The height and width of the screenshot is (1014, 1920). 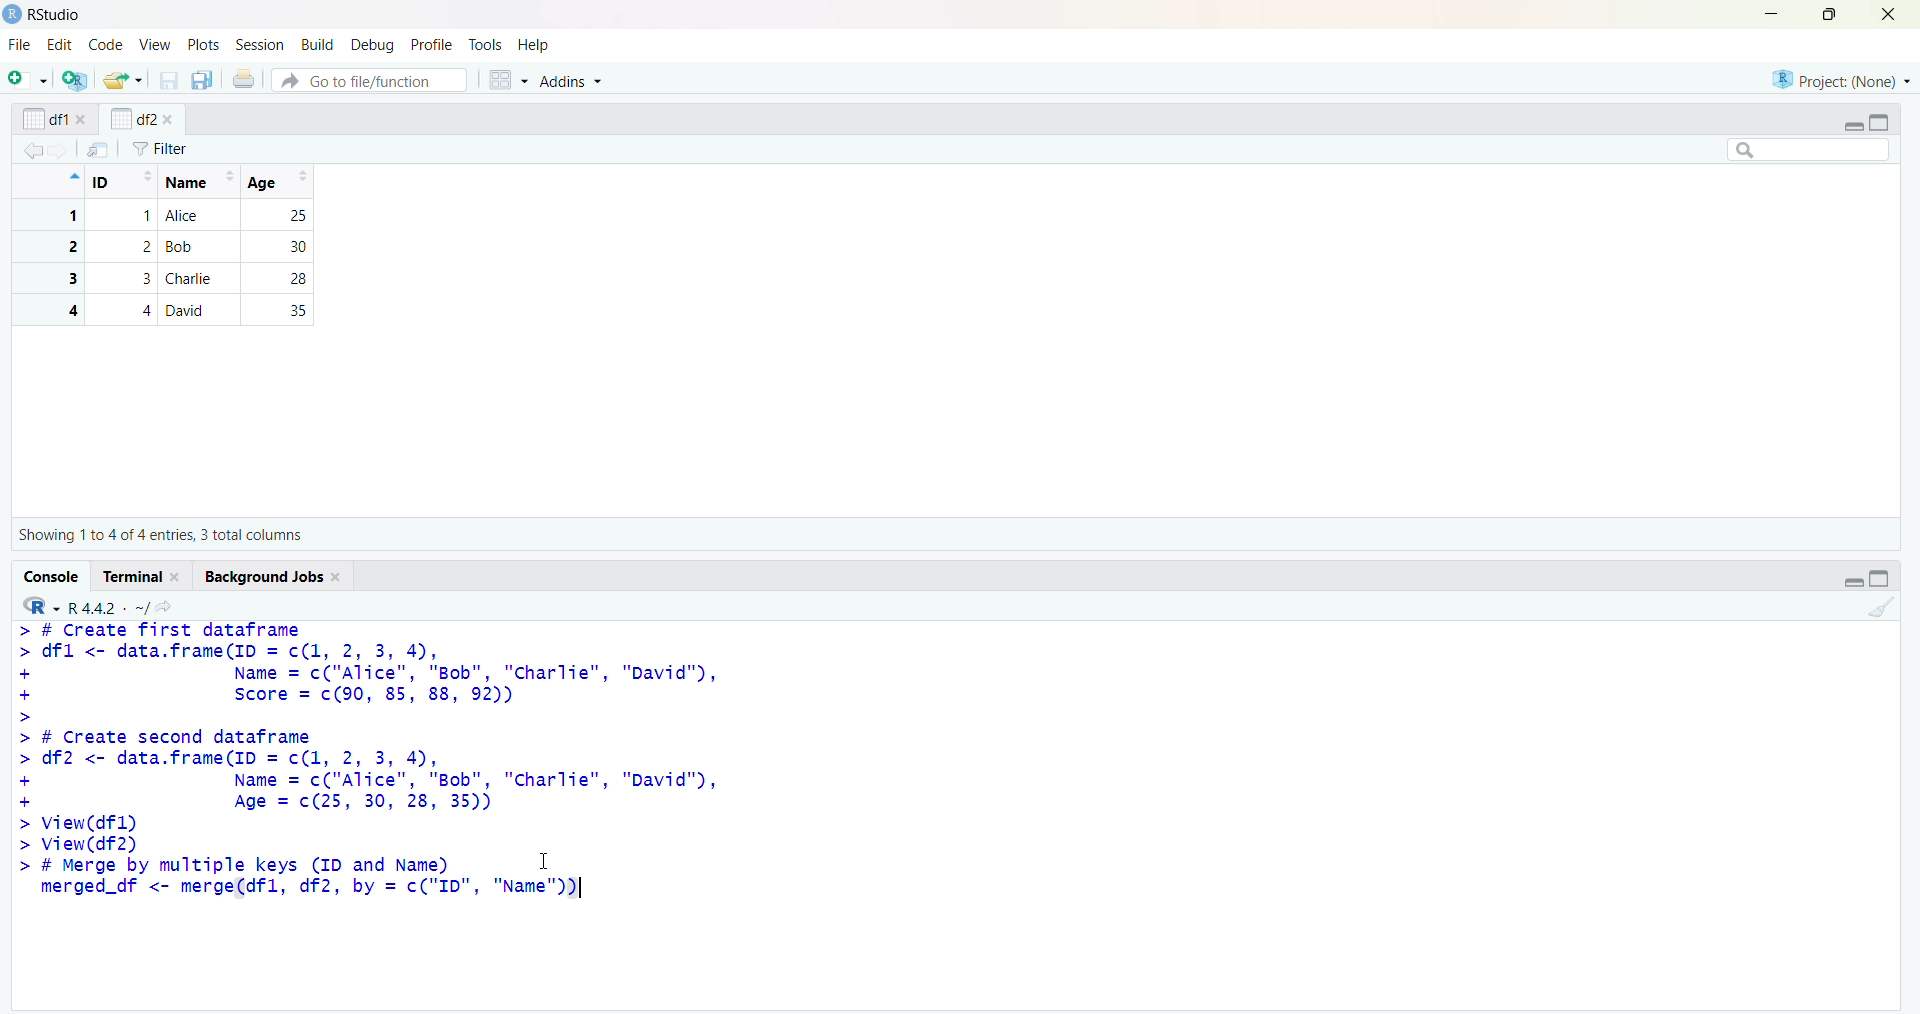 I want to click on view, so click(x=156, y=46).